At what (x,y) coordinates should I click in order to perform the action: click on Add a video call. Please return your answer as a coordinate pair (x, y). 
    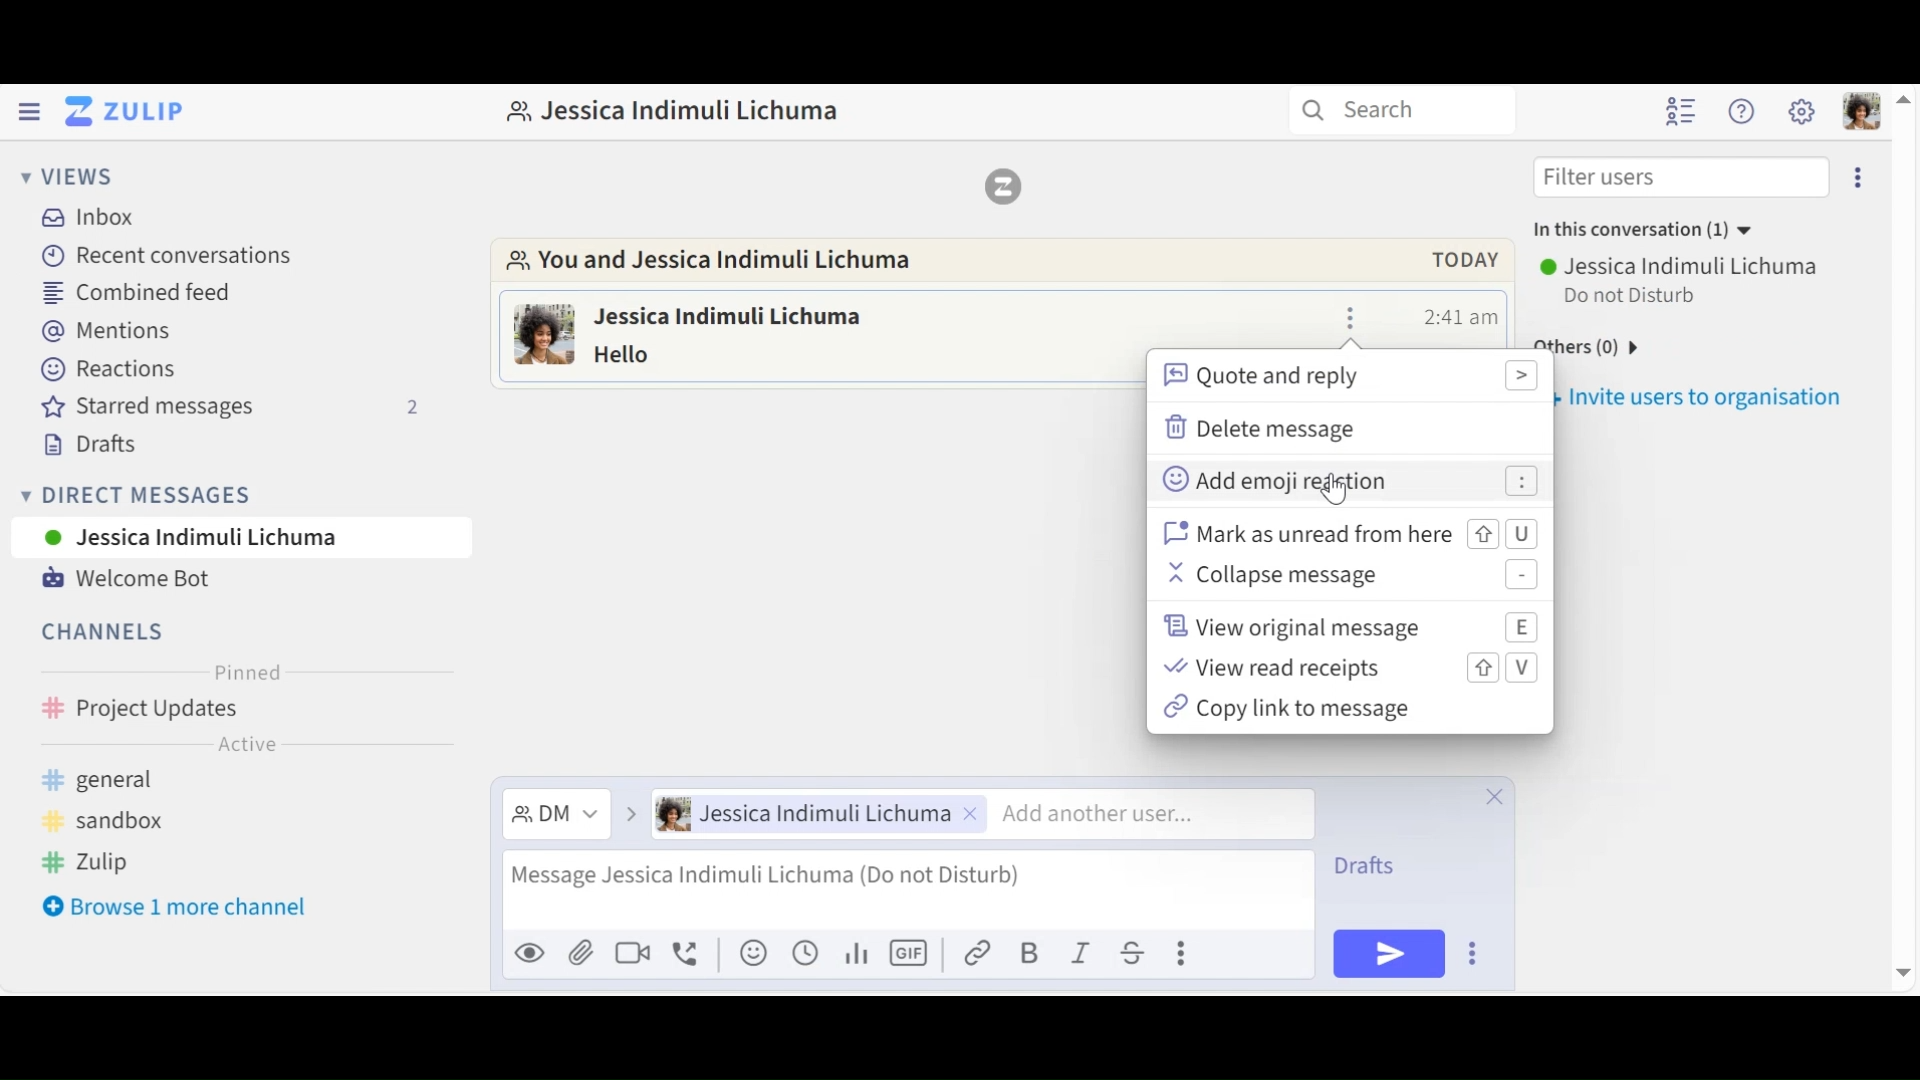
    Looking at the image, I should click on (632, 956).